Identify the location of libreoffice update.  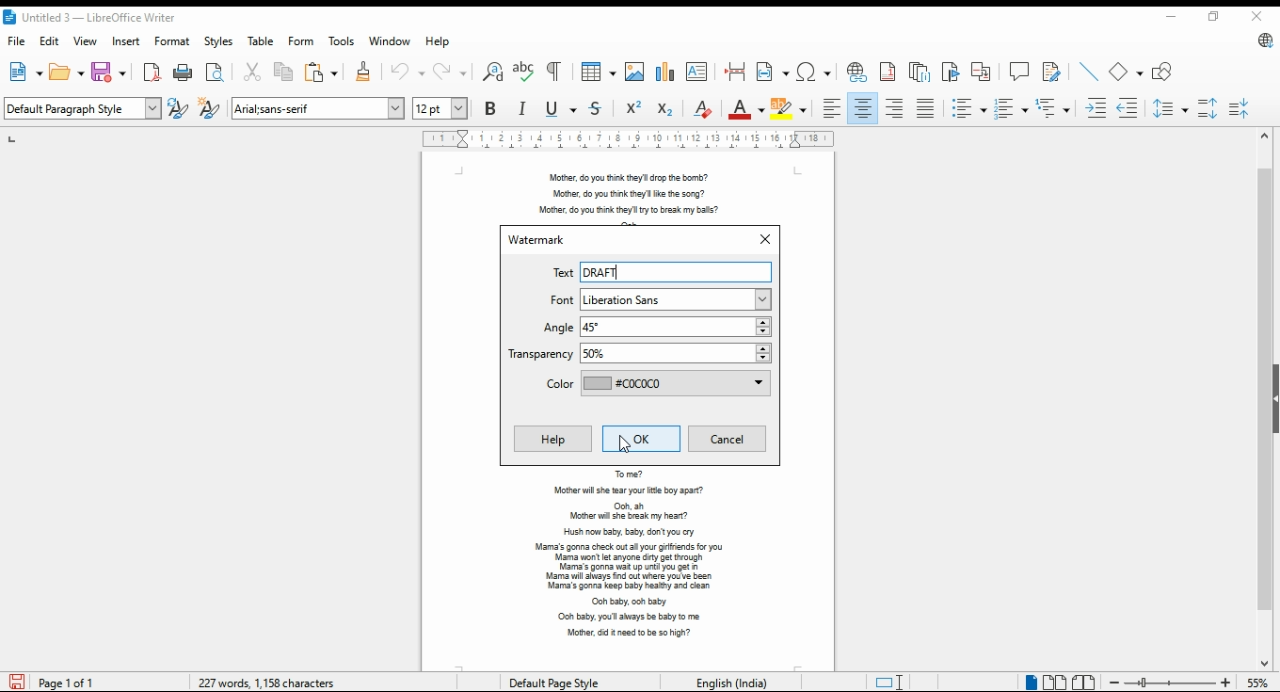
(1262, 41).